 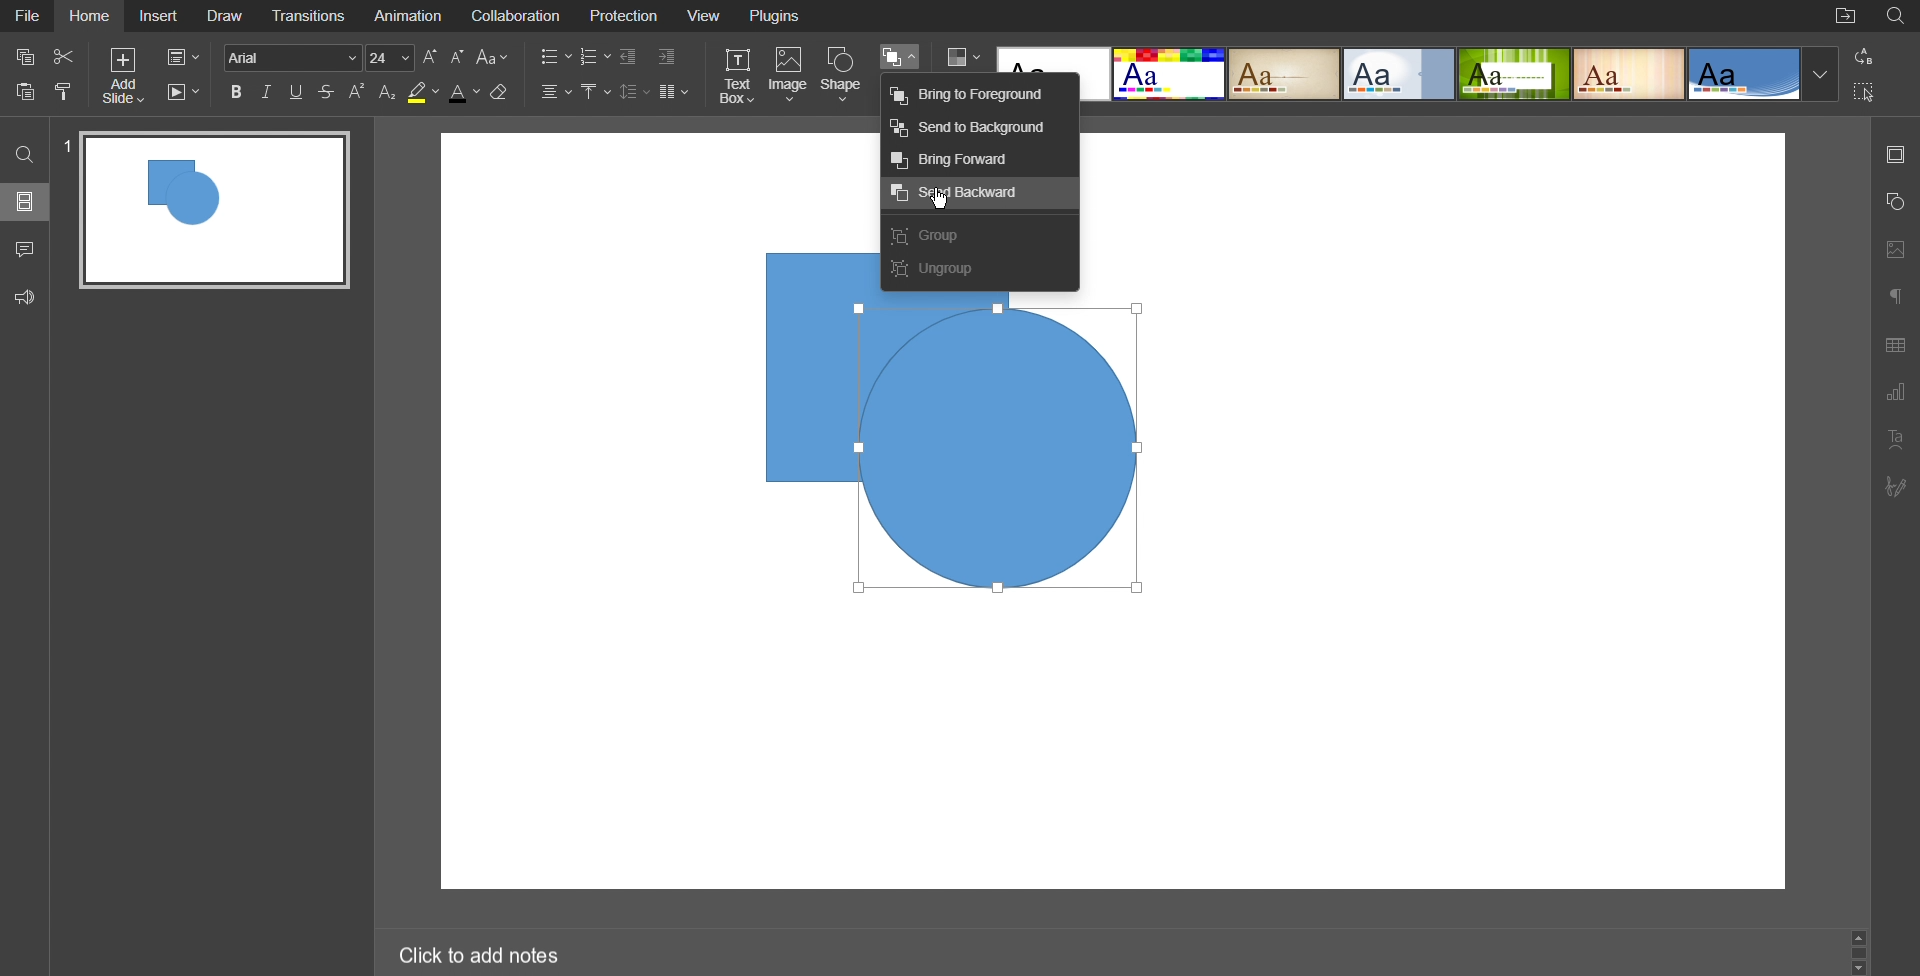 I want to click on Replace, so click(x=1862, y=56).